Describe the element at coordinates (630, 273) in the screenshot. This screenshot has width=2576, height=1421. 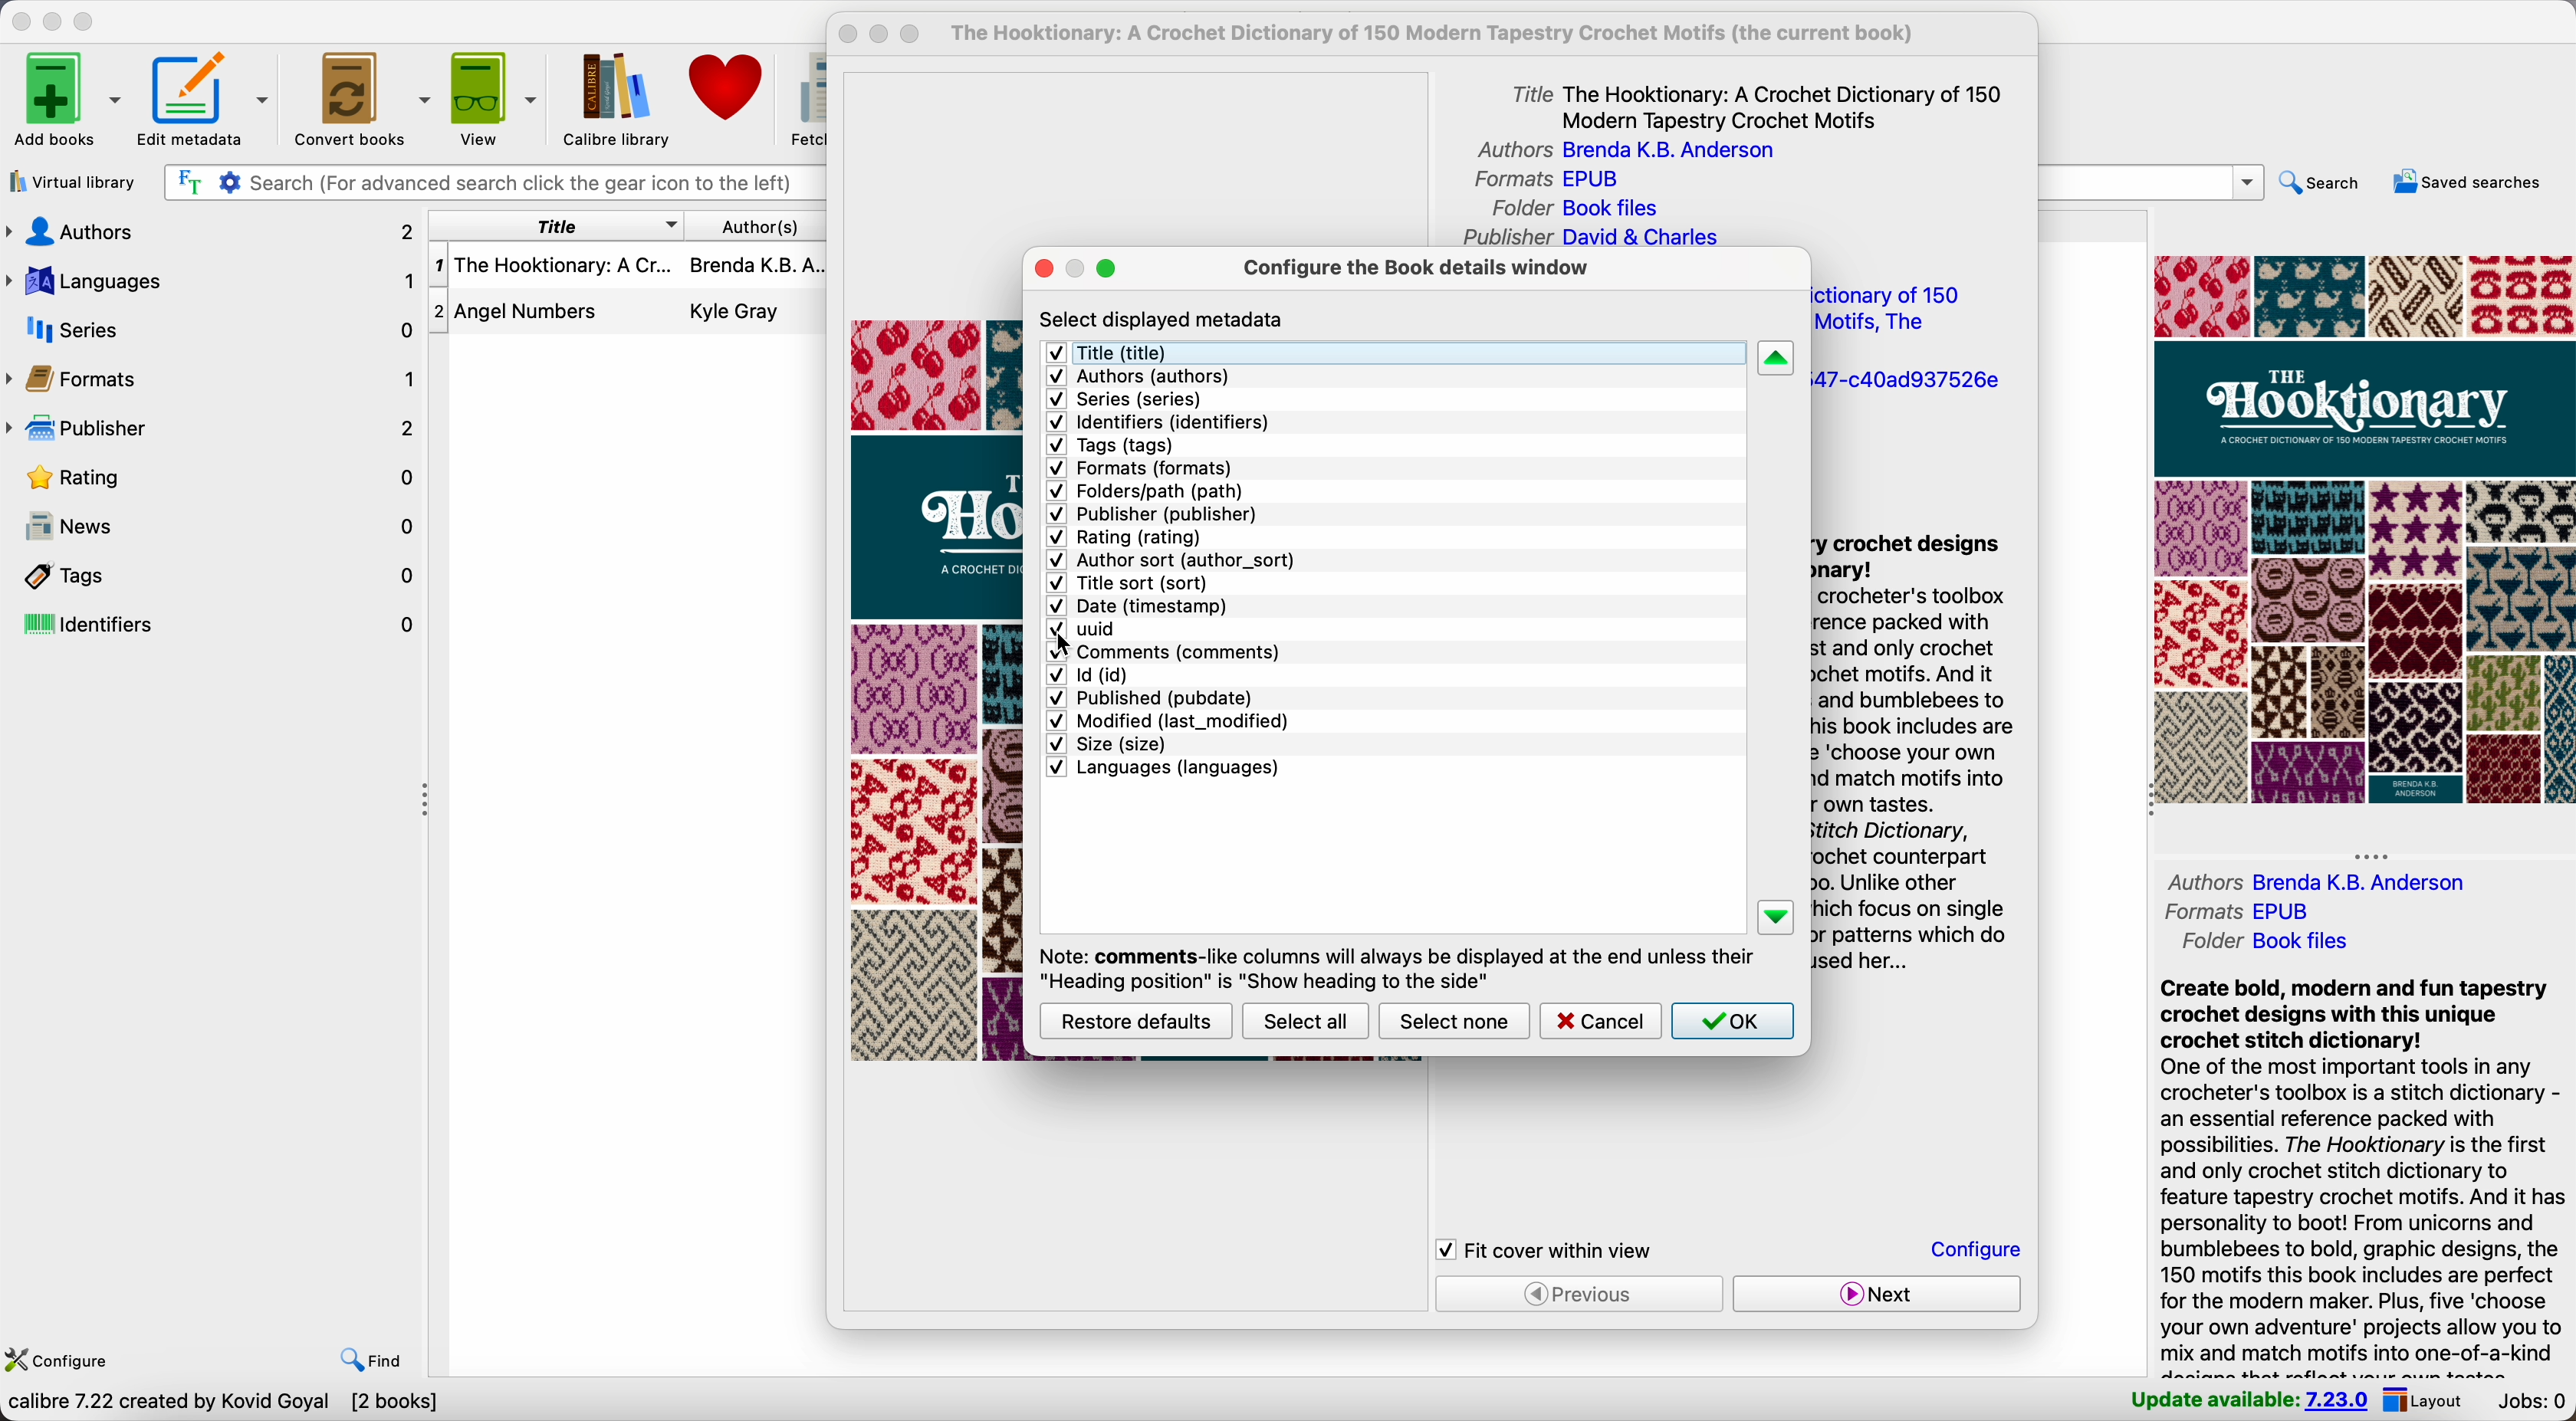
I see `The Hooktionary book details` at that location.